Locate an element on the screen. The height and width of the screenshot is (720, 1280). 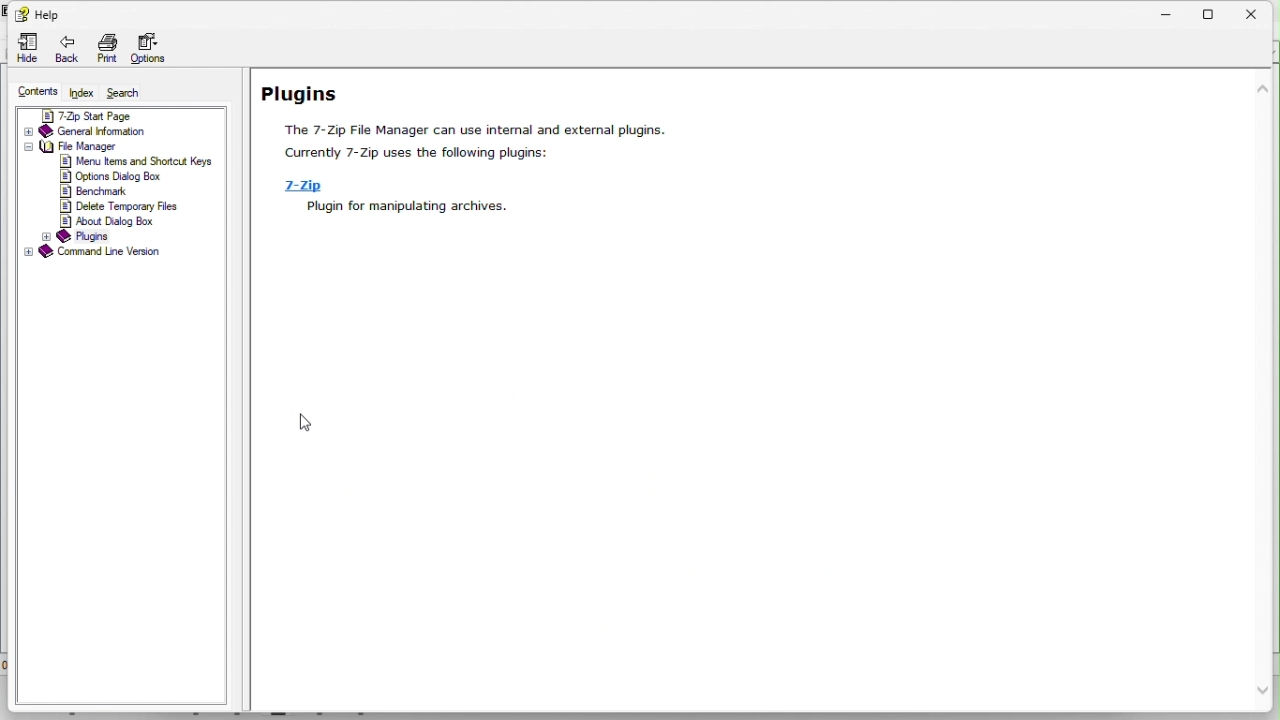
benchmark is located at coordinates (97, 190).